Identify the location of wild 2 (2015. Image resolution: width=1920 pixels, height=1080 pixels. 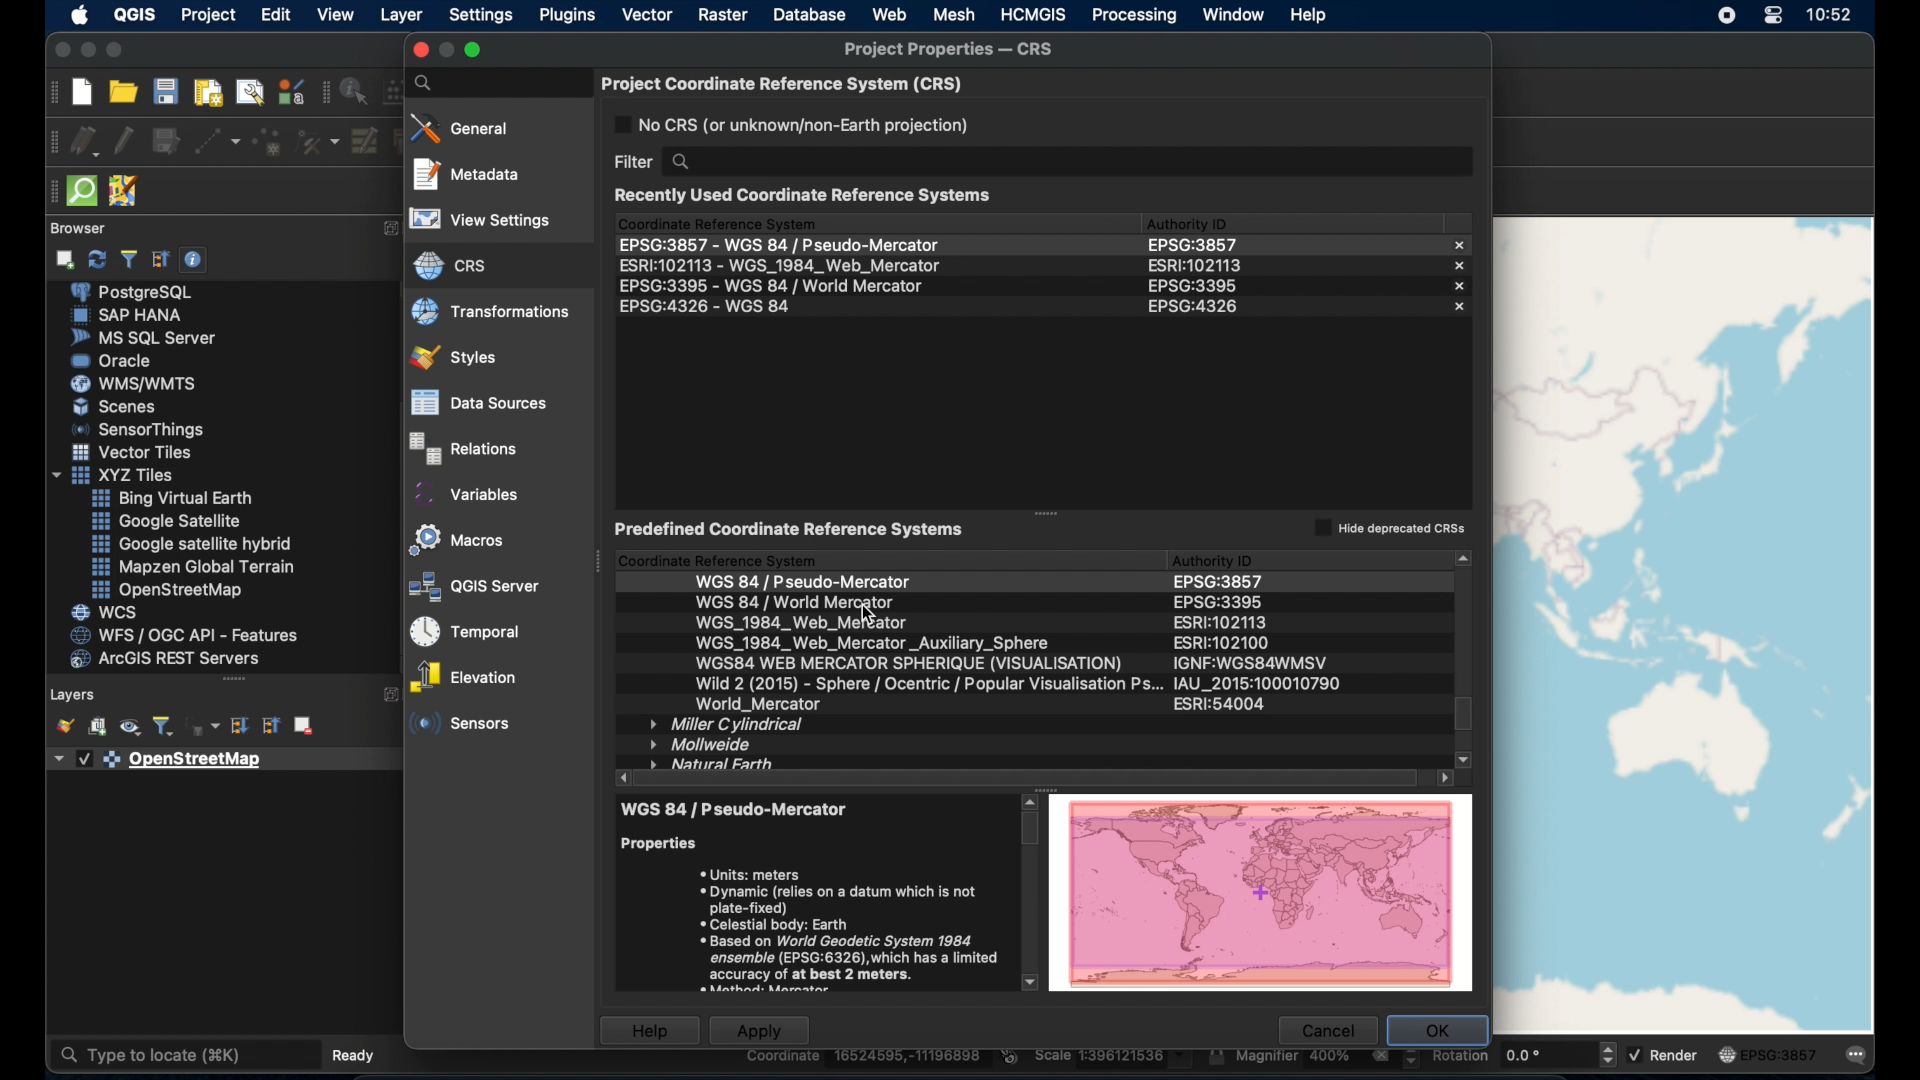
(926, 685).